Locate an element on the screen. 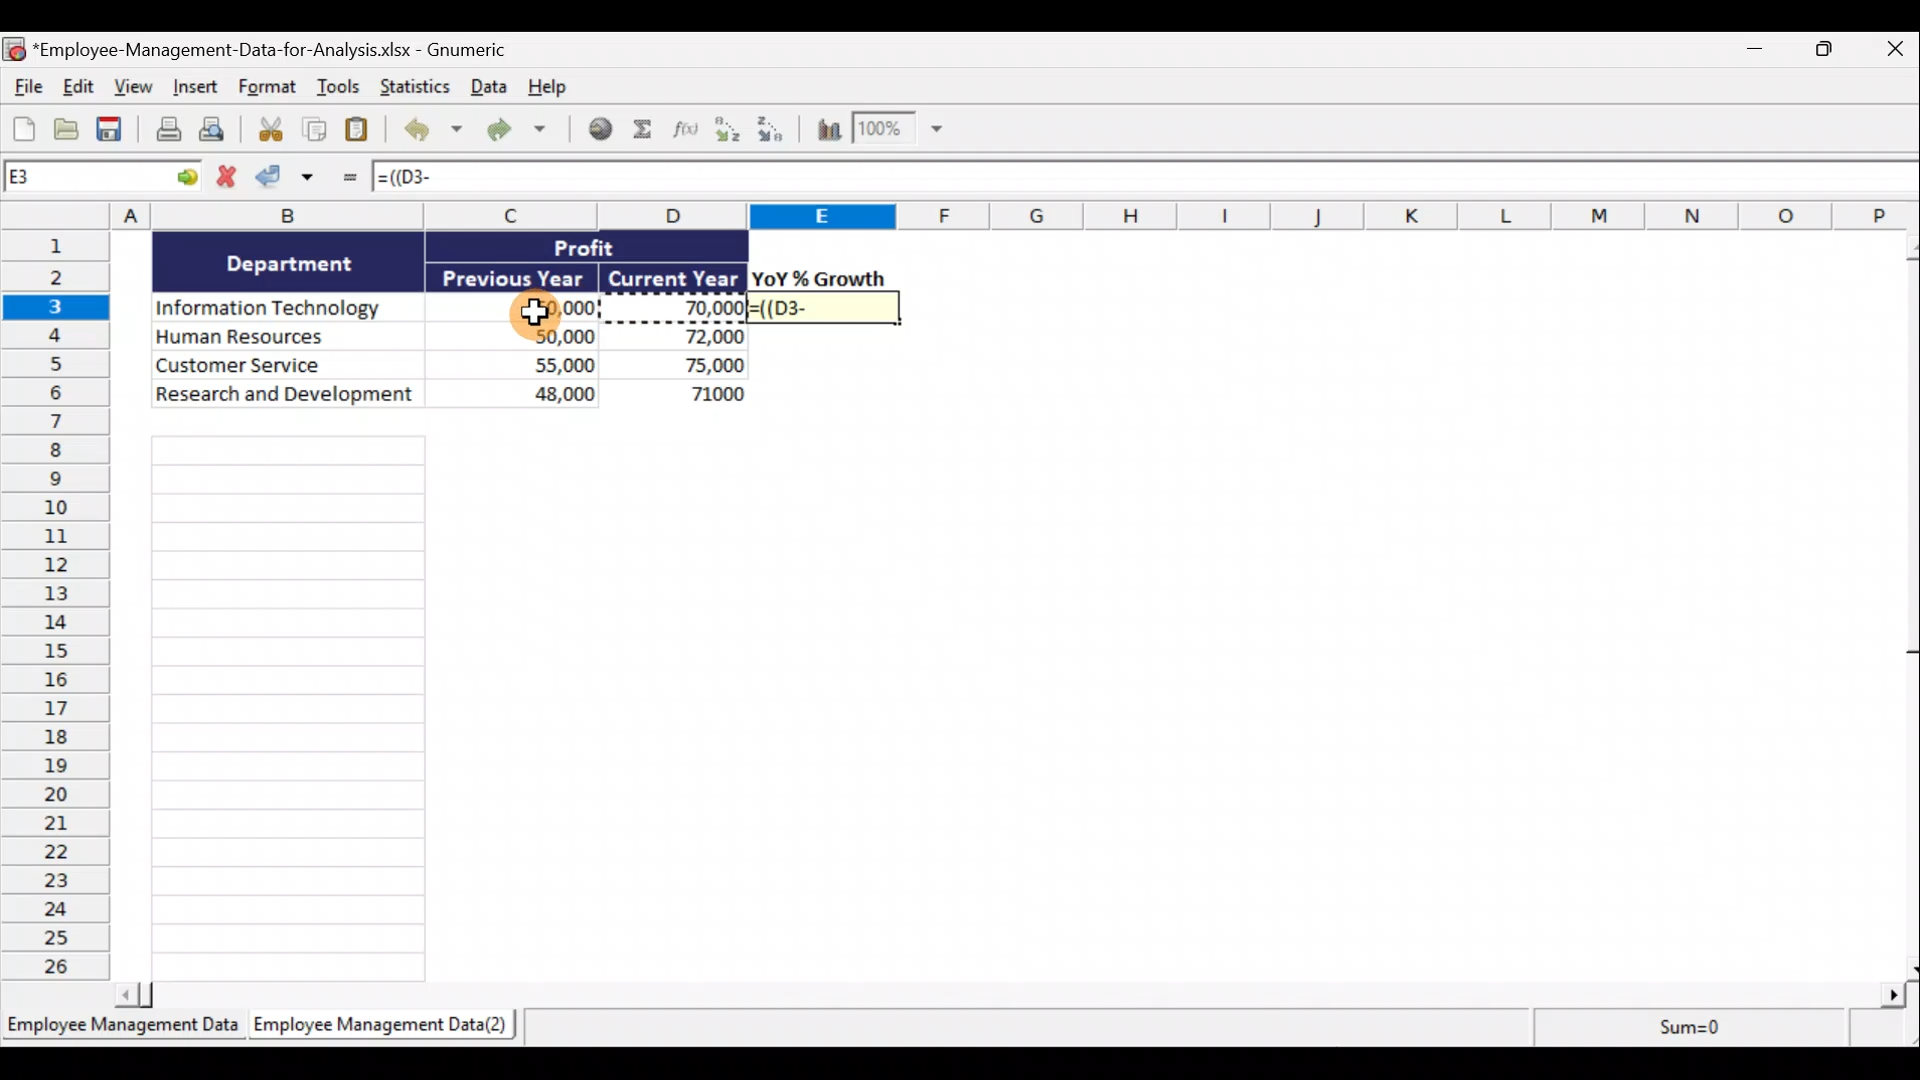  Columns is located at coordinates (960, 215).